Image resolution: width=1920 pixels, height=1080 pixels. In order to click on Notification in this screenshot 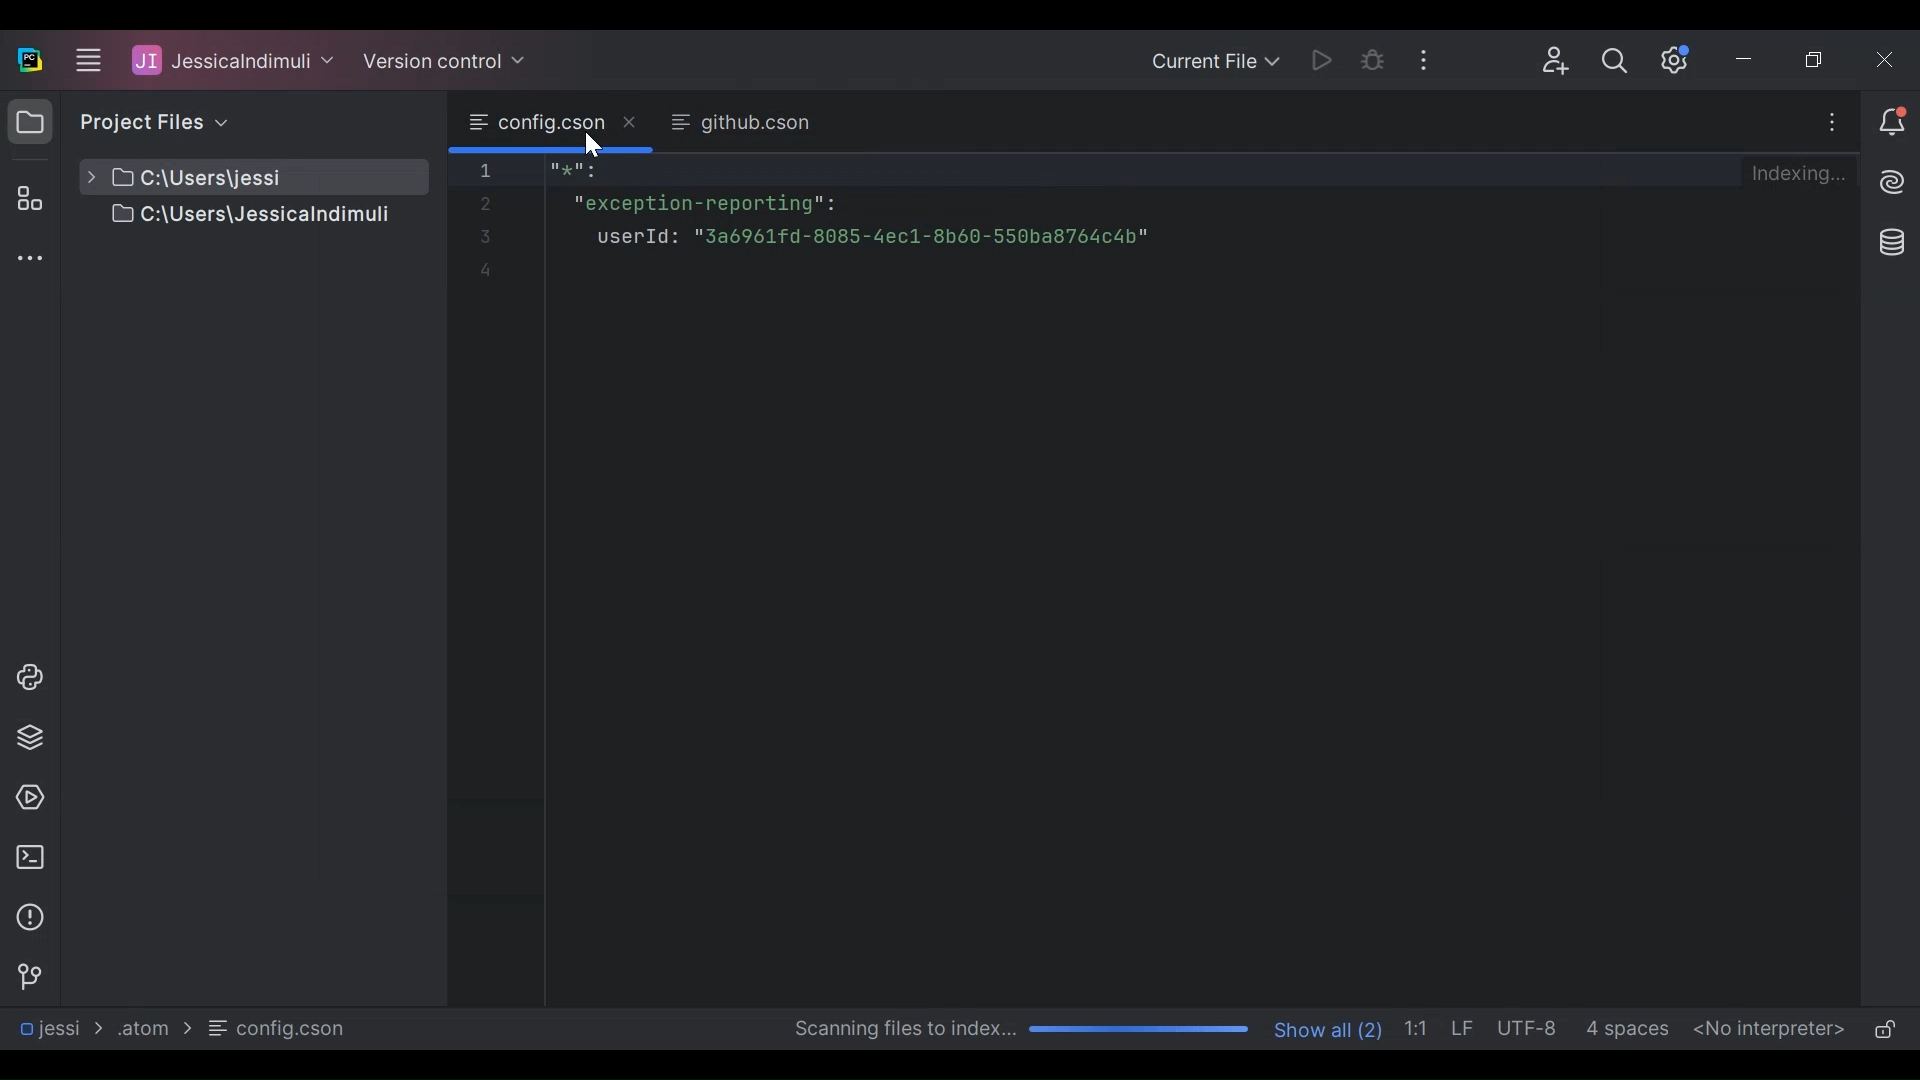, I will do `click(1890, 120)`.